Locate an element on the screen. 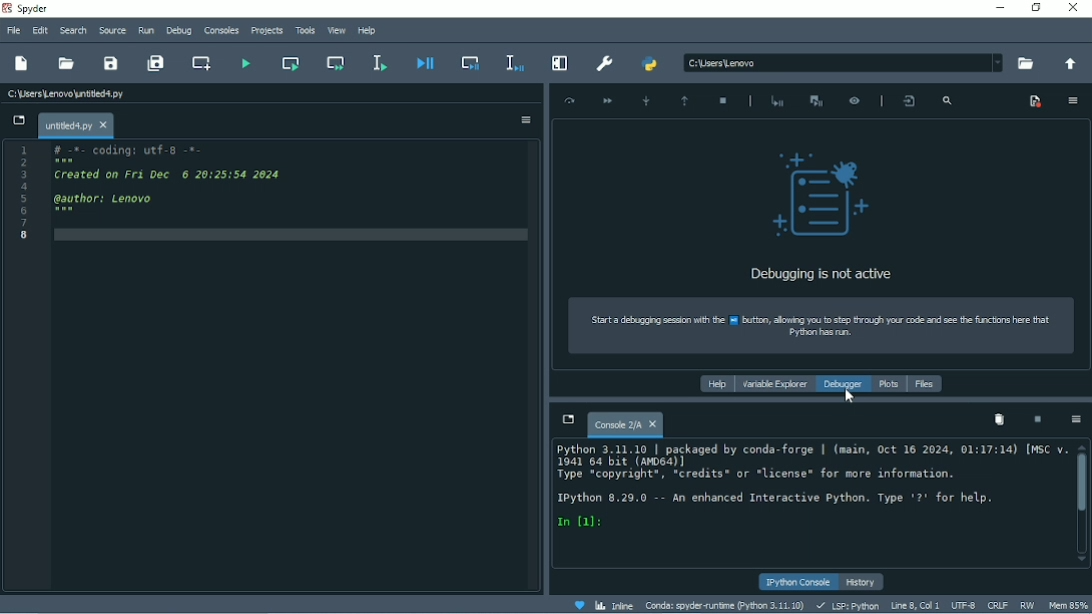 The height and width of the screenshot is (614, 1092). Options is located at coordinates (1077, 420).